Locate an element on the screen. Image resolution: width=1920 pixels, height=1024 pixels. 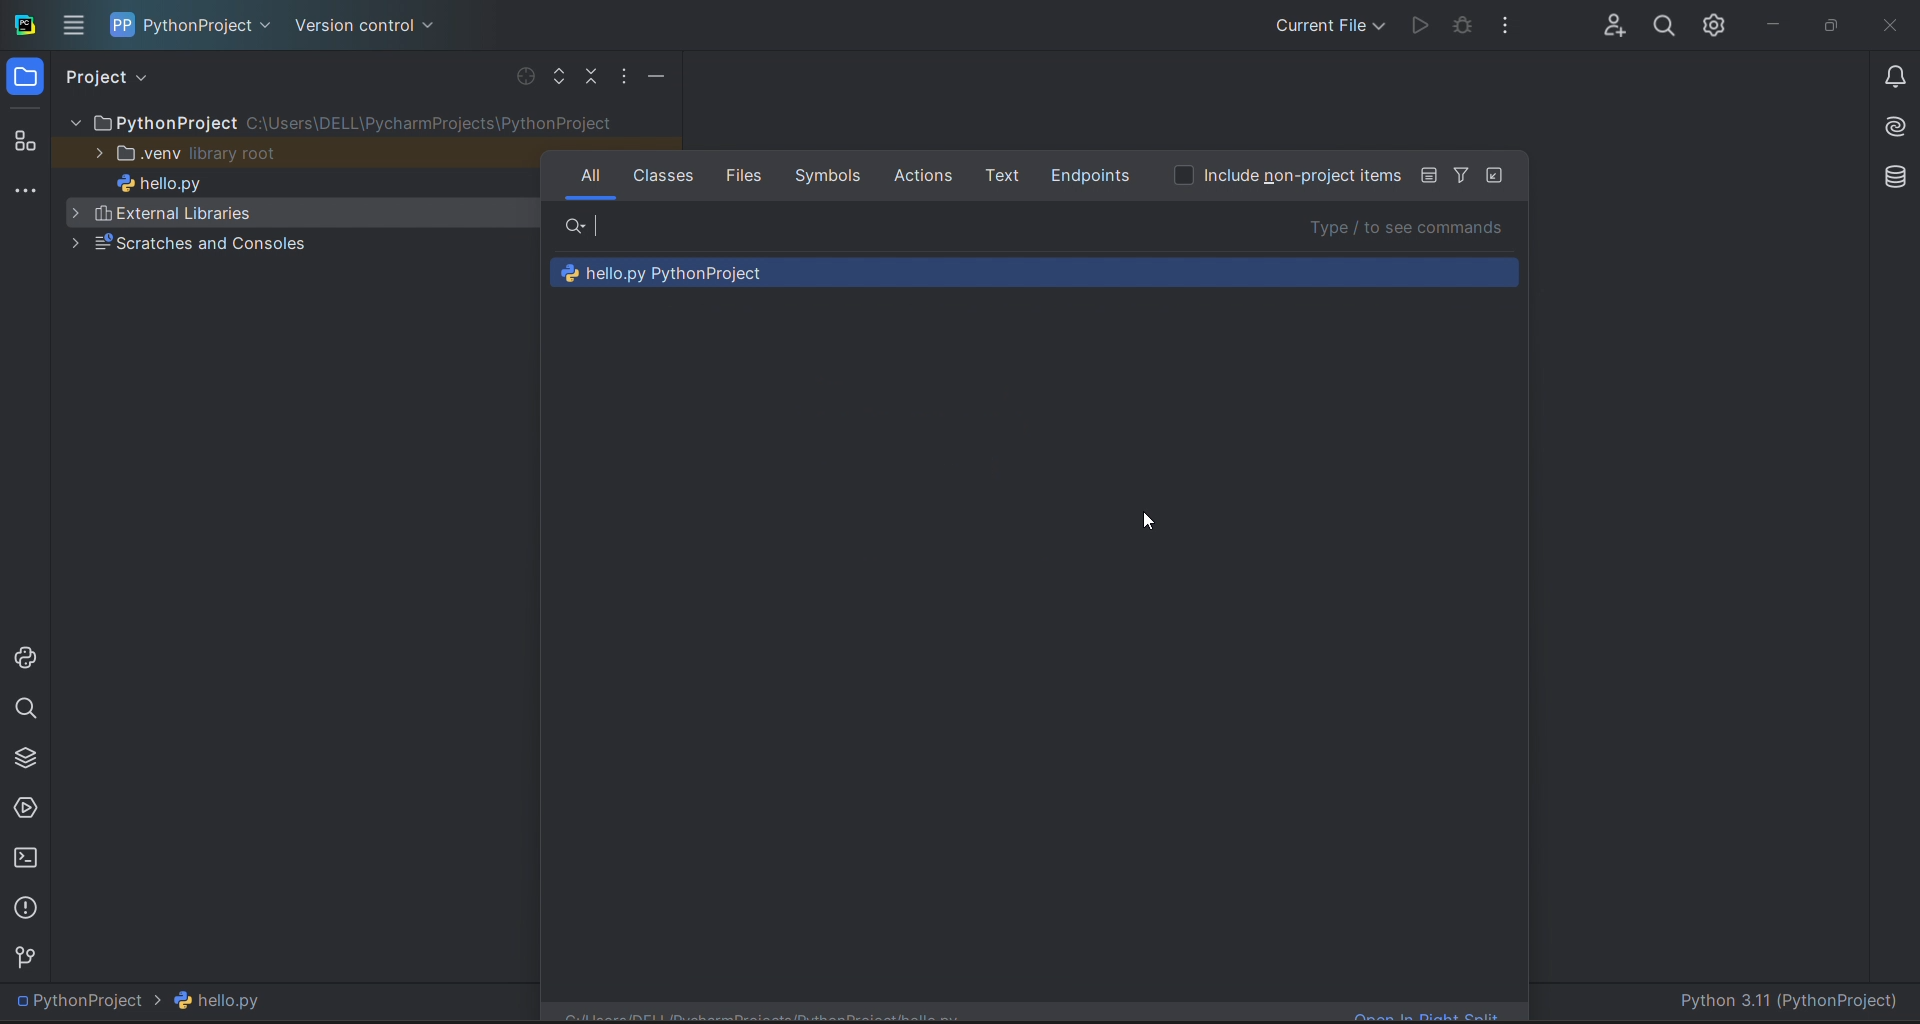
python console is located at coordinates (25, 658).